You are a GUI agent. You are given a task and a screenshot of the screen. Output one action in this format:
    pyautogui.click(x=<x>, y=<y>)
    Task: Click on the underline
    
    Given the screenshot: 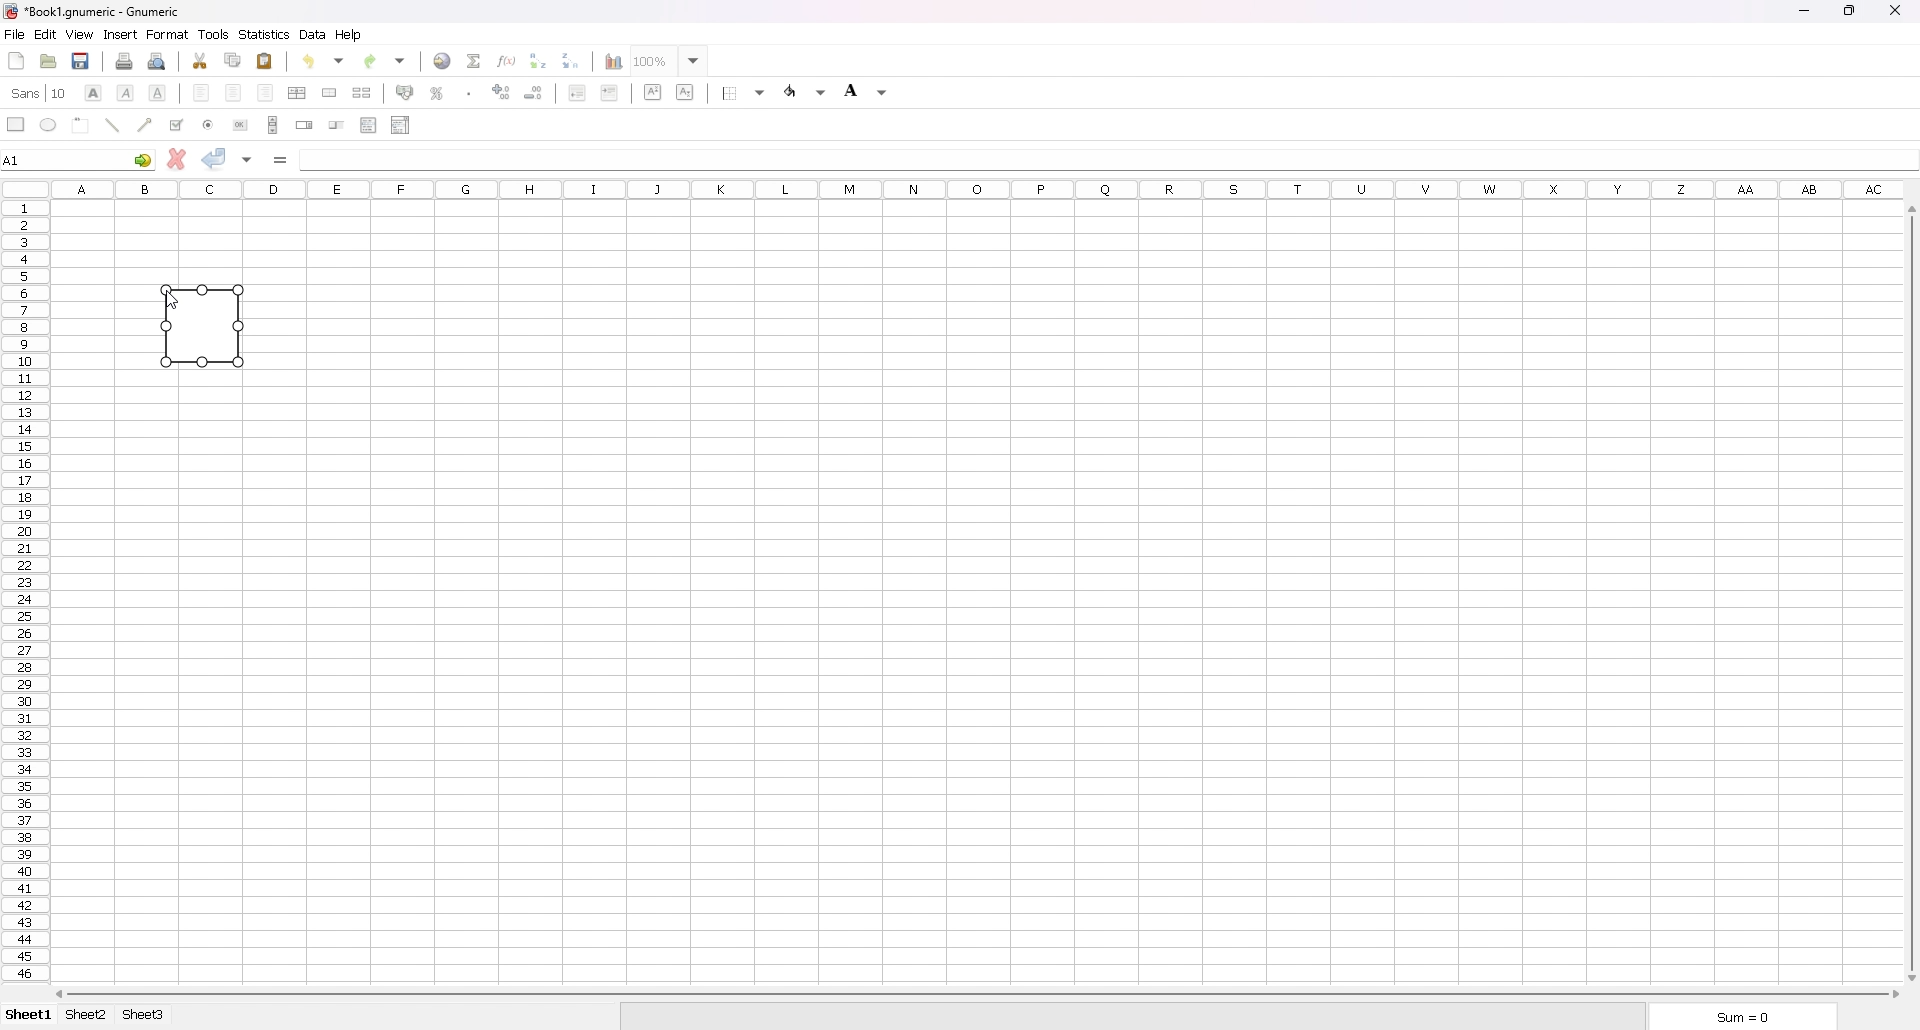 What is the action you would take?
    pyautogui.click(x=158, y=92)
    